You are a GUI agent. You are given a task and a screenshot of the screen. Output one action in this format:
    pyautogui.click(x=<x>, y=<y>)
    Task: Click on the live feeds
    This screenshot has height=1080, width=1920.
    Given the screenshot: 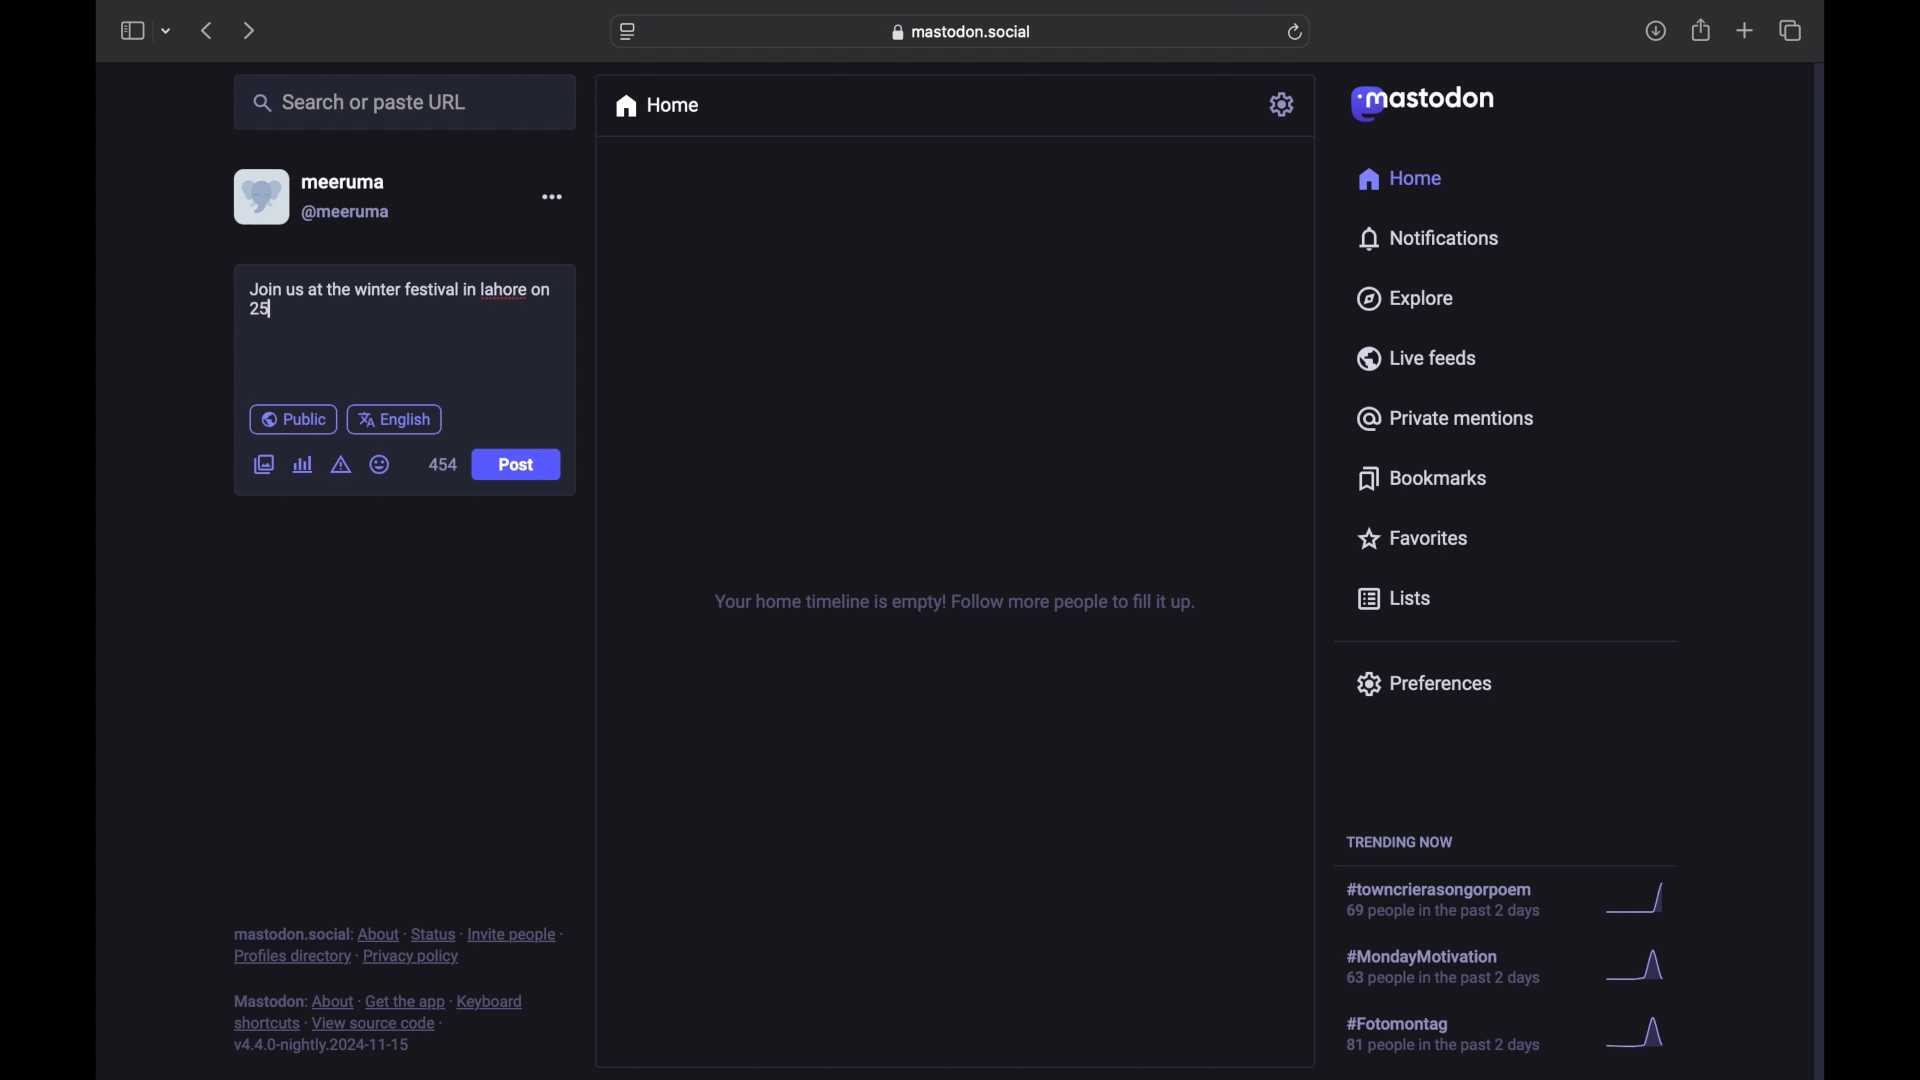 What is the action you would take?
    pyautogui.click(x=1418, y=358)
    